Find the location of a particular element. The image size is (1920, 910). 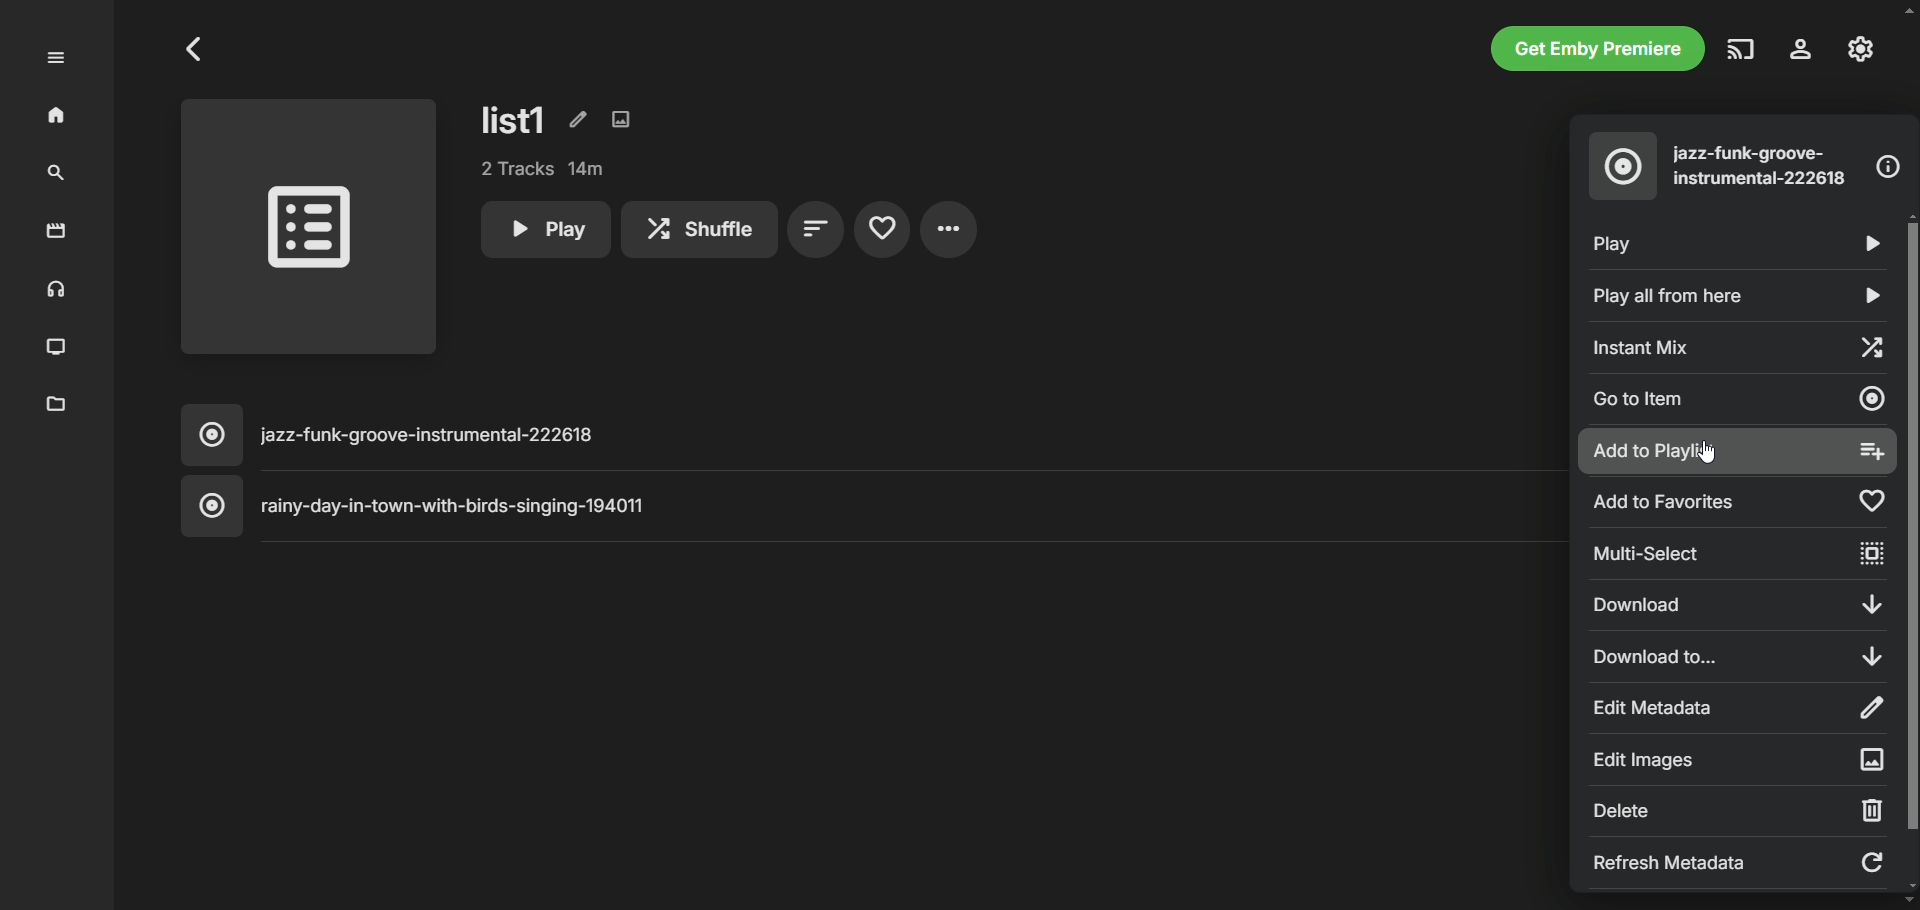

edit metadata is located at coordinates (575, 118).